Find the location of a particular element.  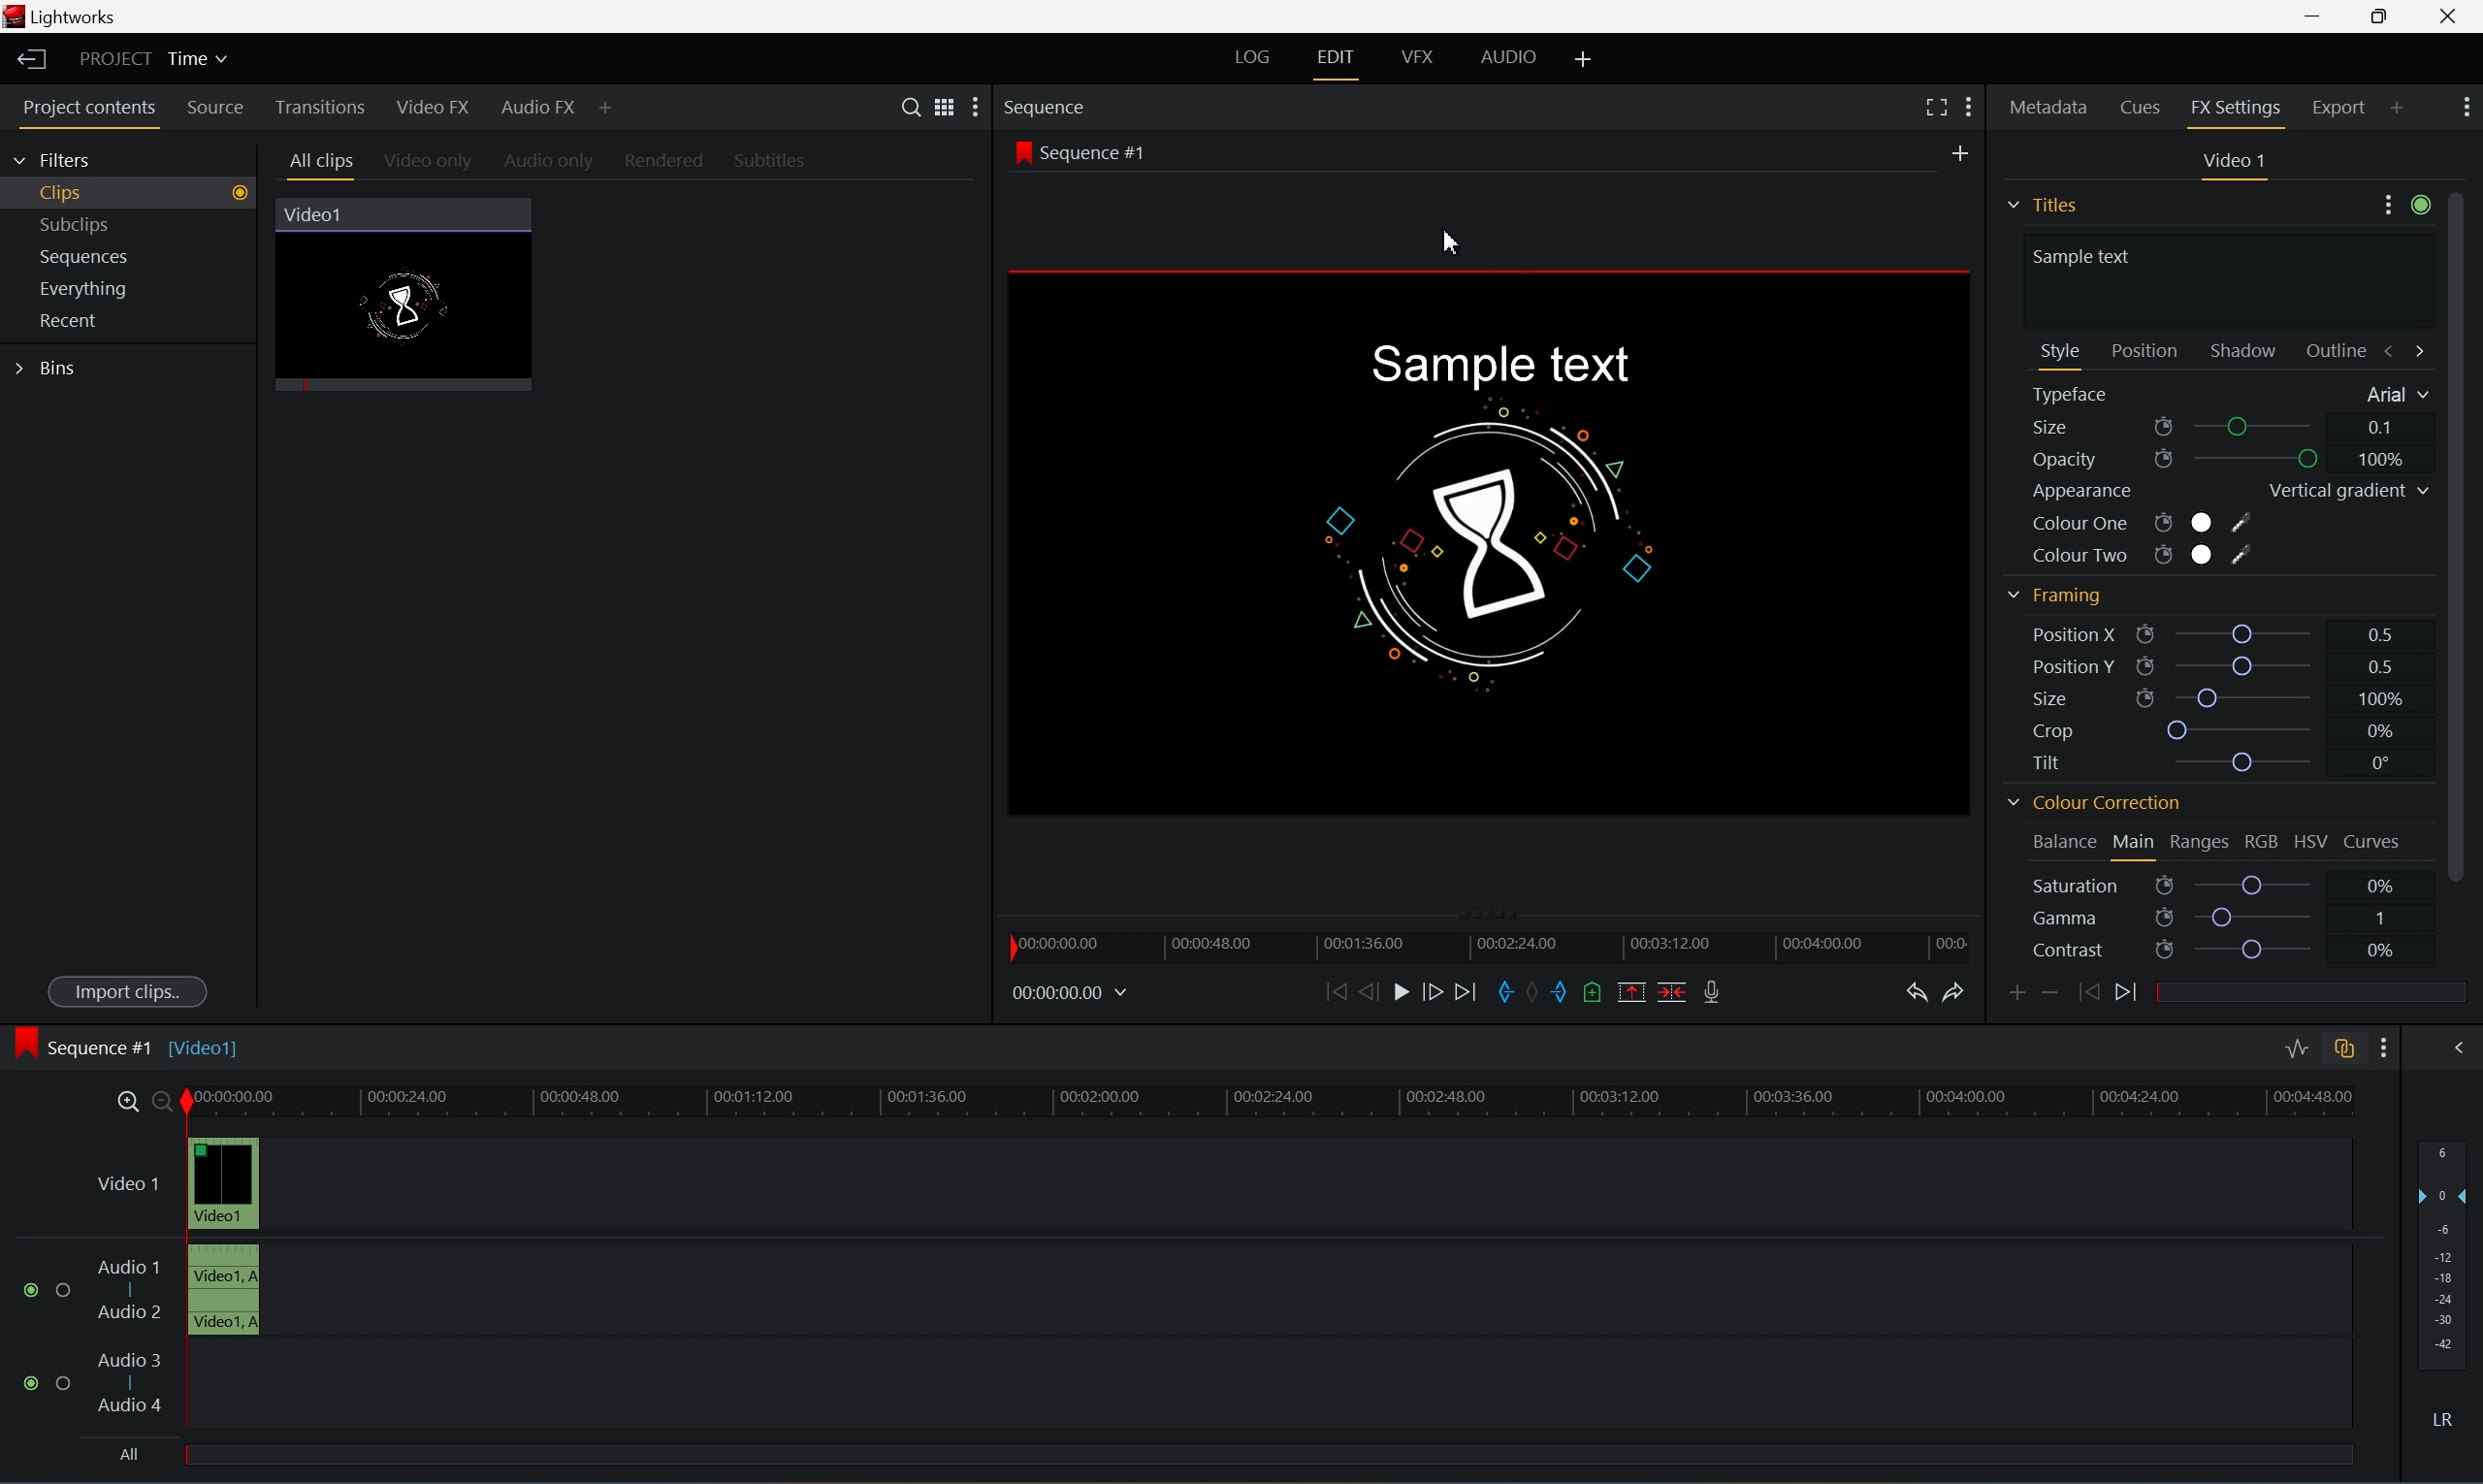

slider is located at coordinates (2247, 697).